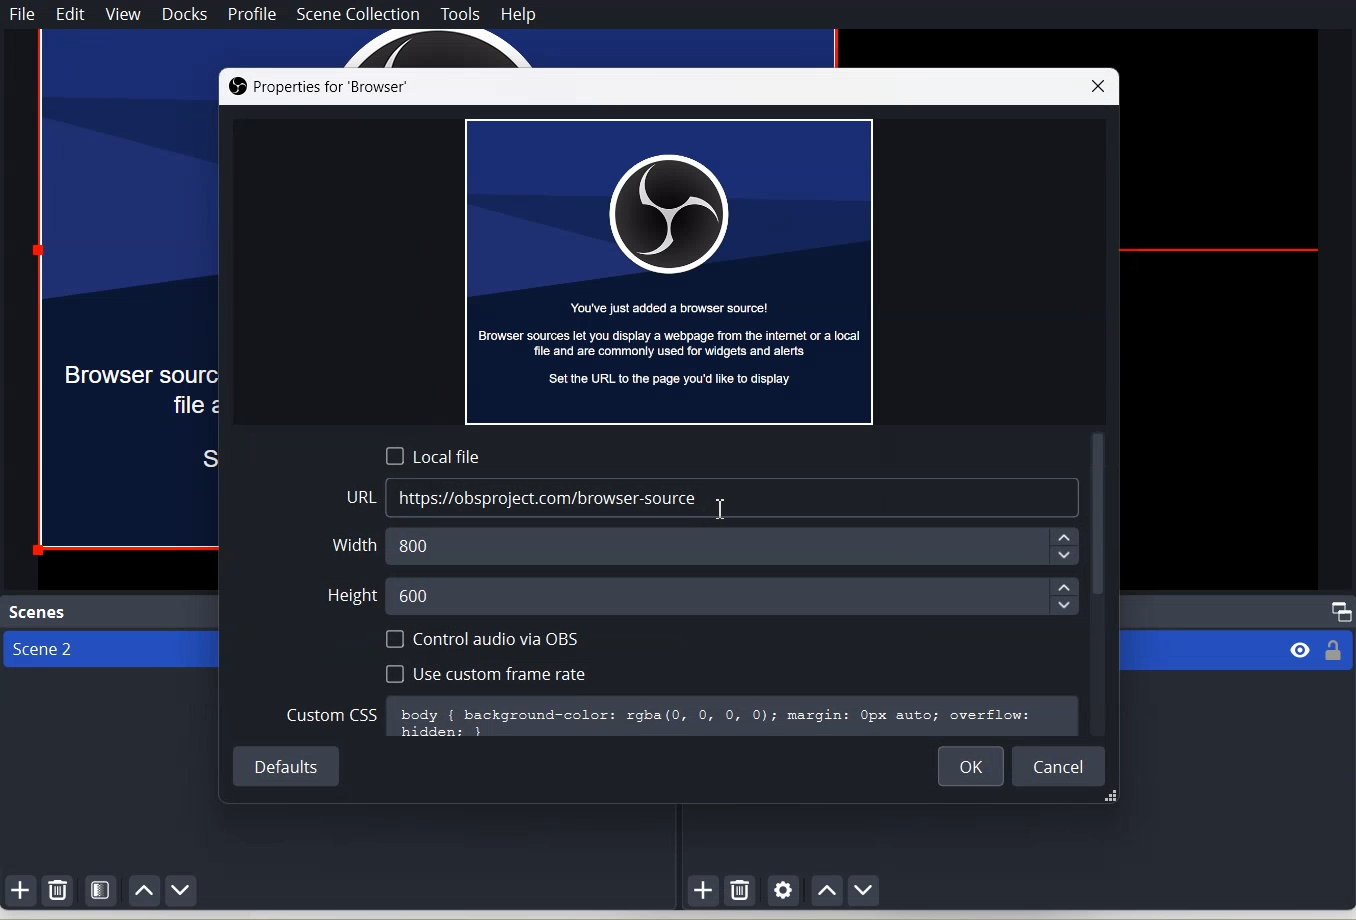  What do you see at coordinates (740, 547) in the screenshot?
I see `800` at bounding box center [740, 547].